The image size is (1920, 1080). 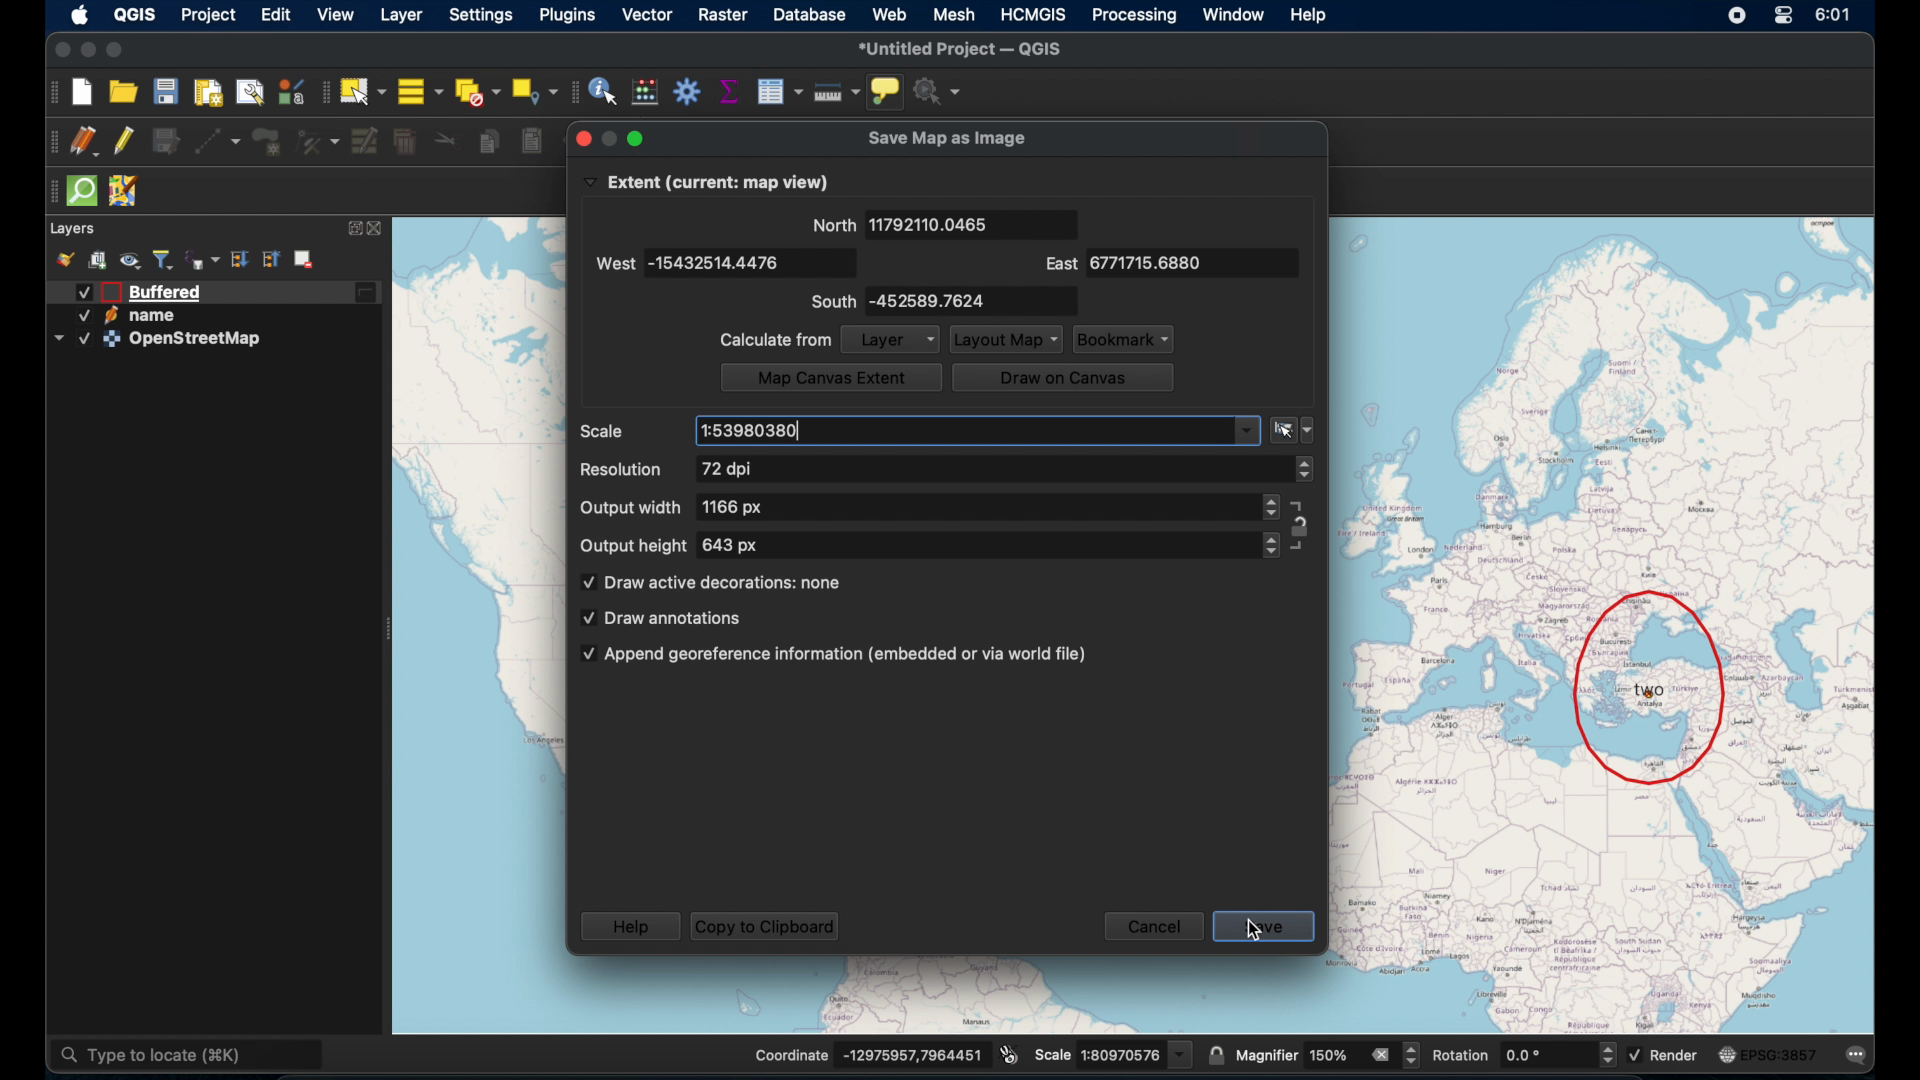 I want to click on expand, so click(x=352, y=230).